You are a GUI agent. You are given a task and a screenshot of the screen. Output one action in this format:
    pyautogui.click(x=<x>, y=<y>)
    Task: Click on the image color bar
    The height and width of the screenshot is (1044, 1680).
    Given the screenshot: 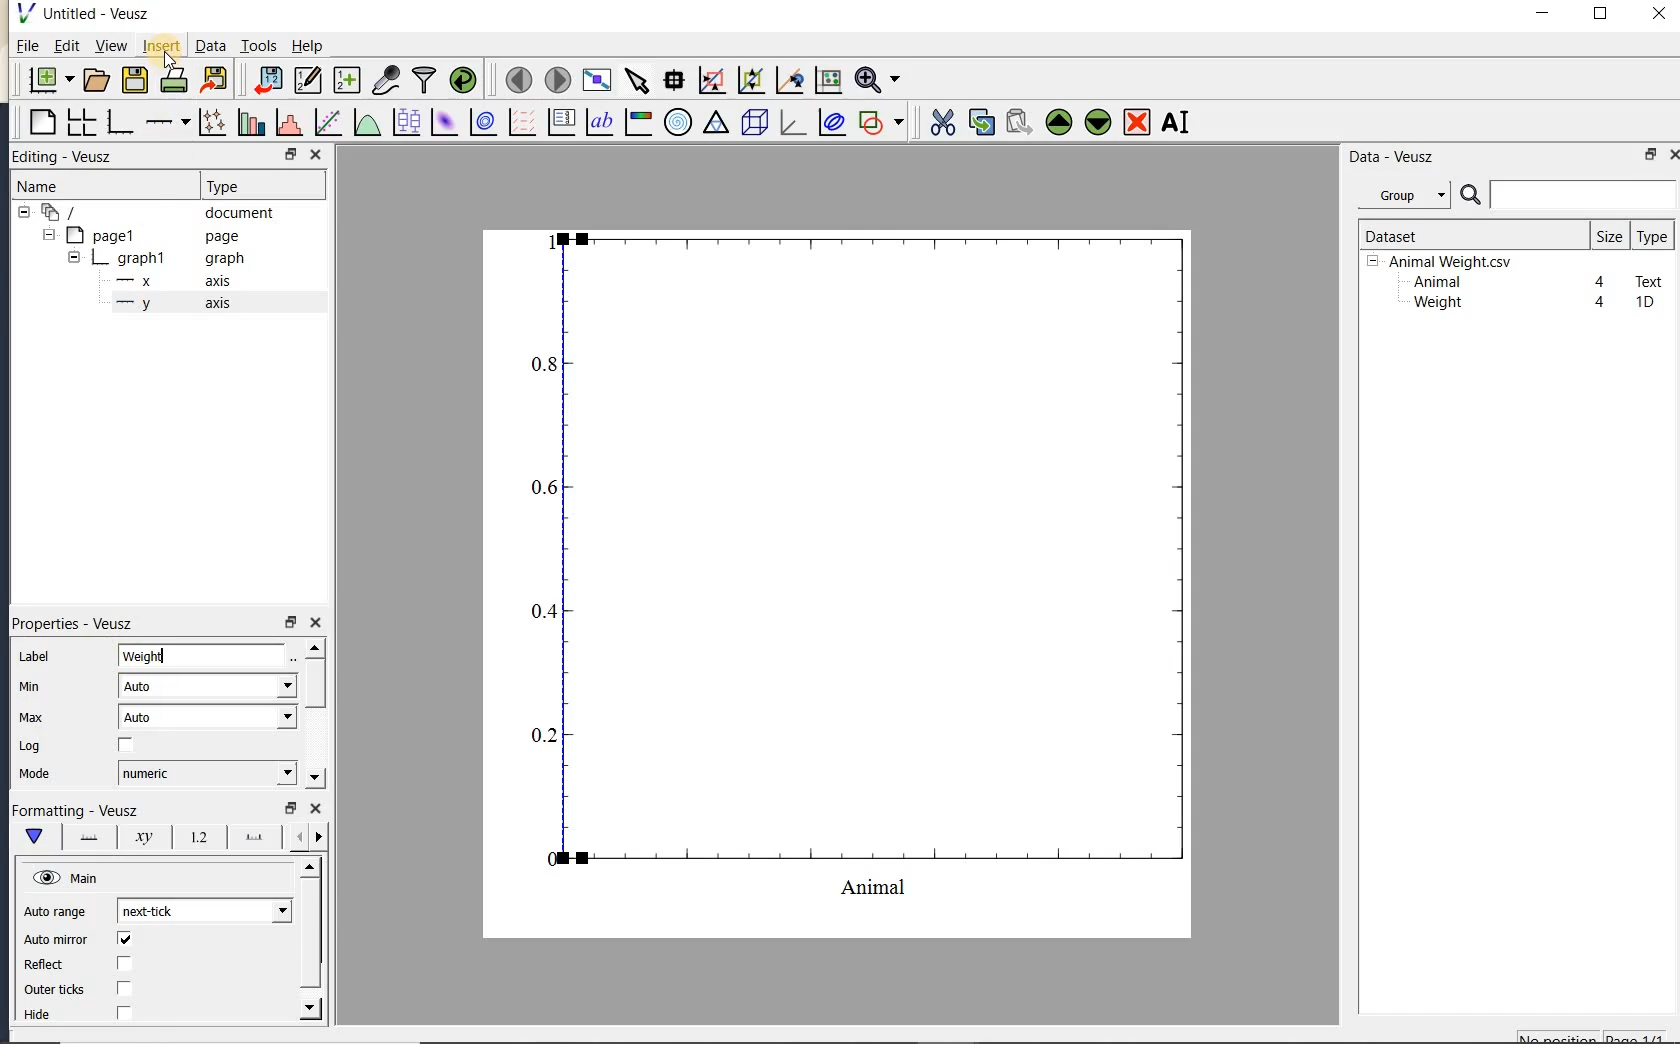 What is the action you would take?
    pyautogui.click(x=638, y=122)
    